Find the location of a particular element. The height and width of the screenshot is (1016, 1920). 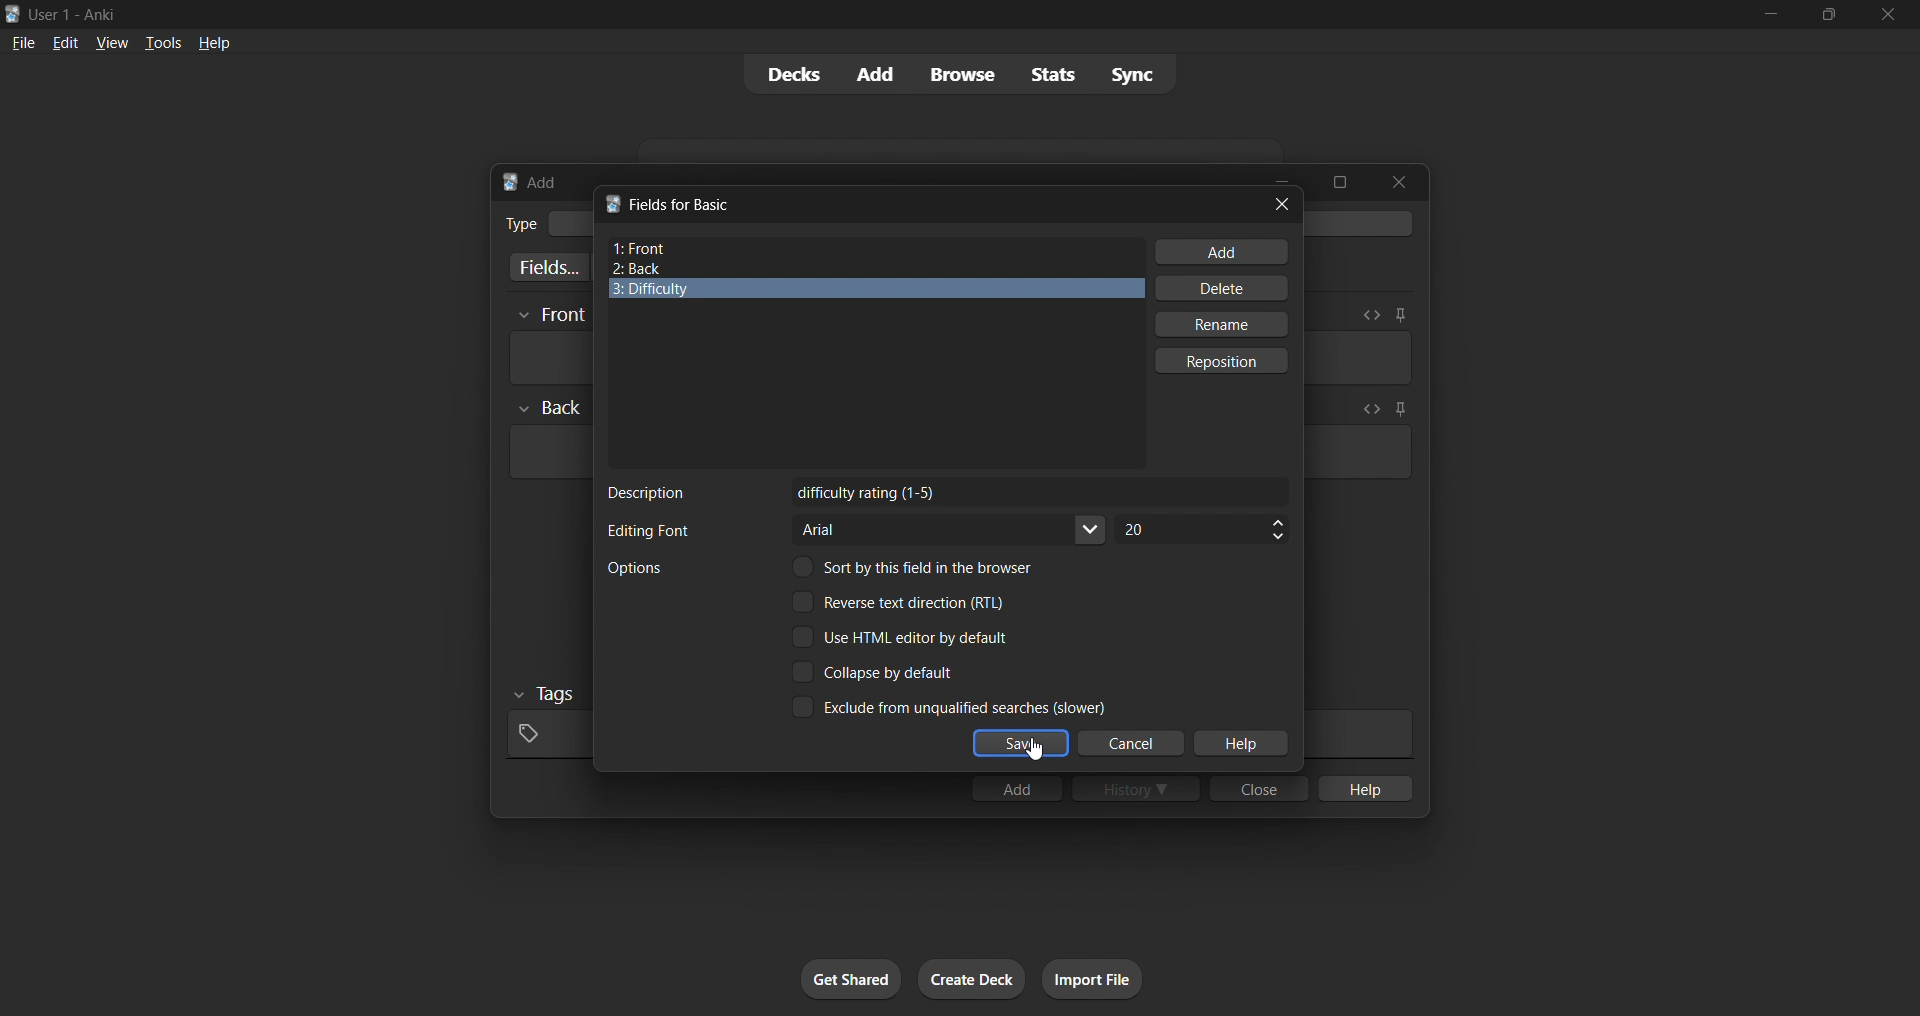

difficulty field is located at coordinates (876, 290).